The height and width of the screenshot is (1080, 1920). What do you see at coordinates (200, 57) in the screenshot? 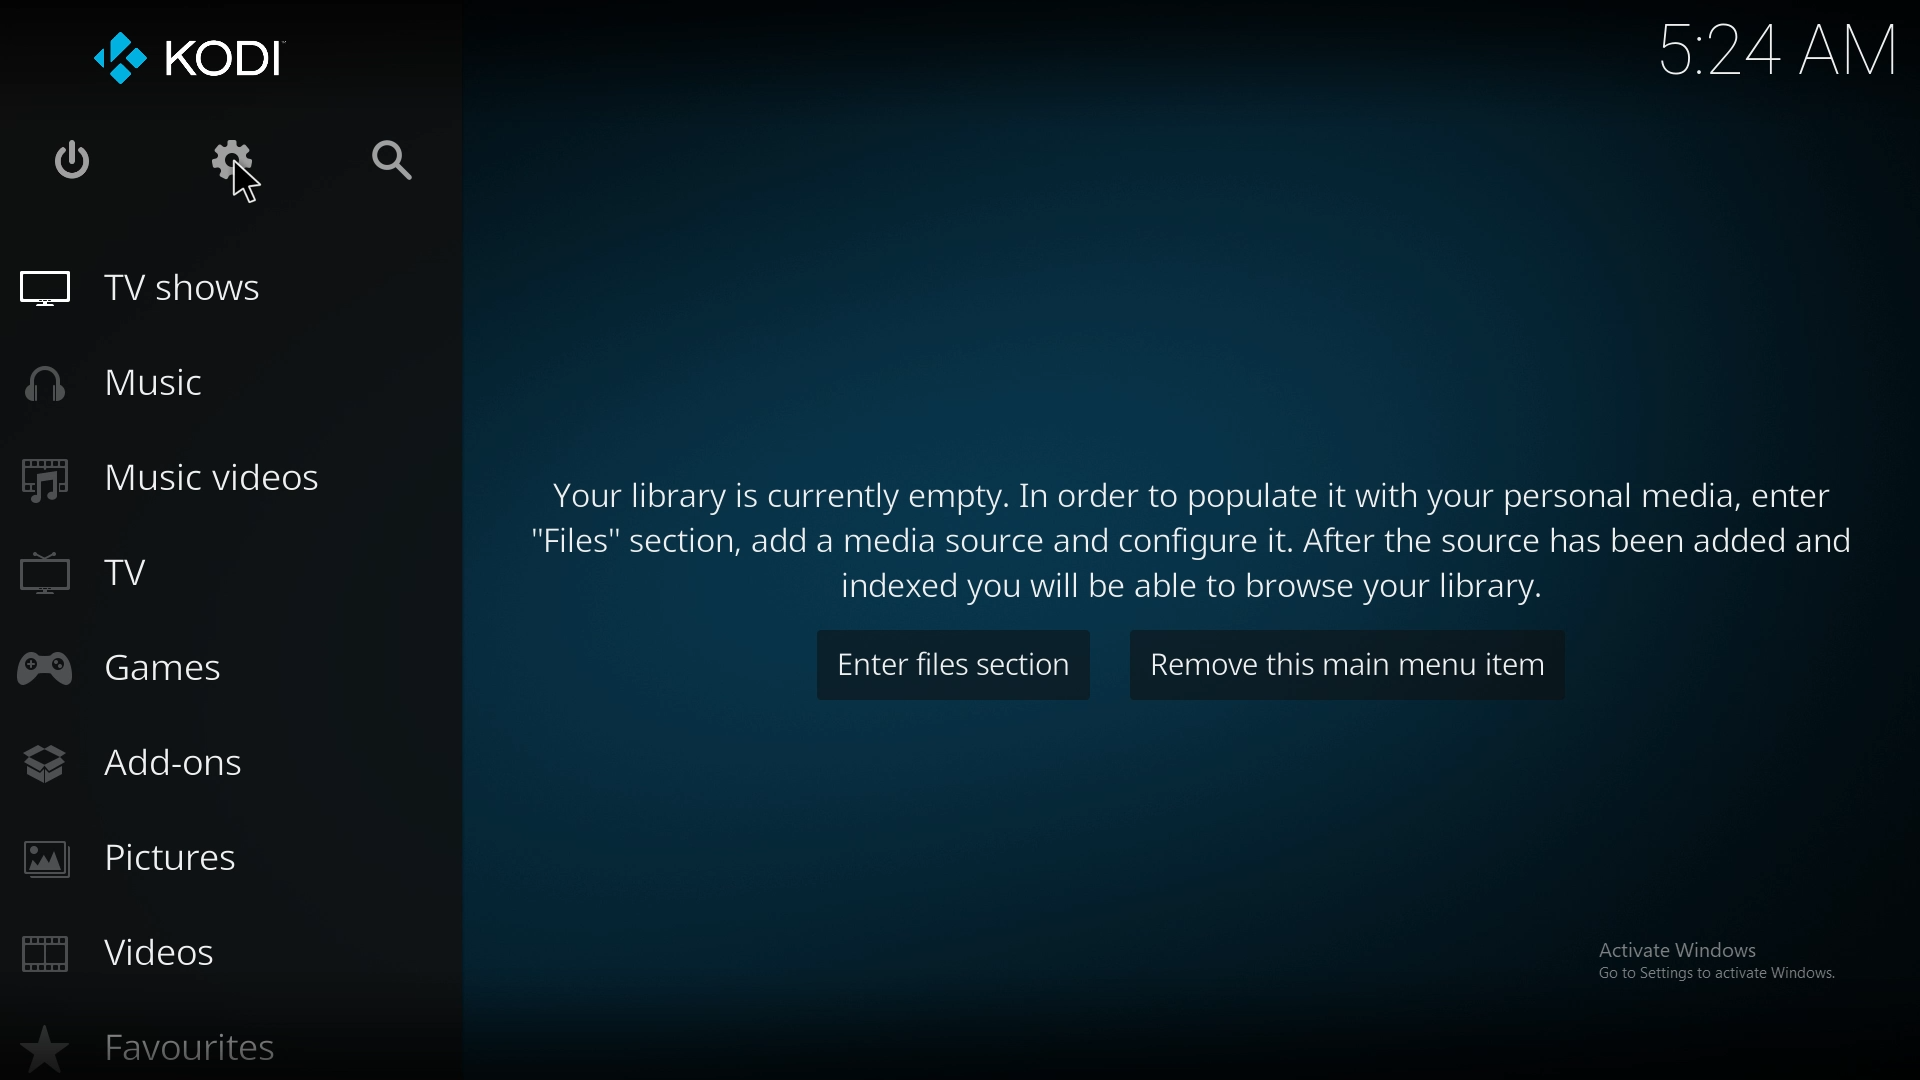
I see `kodi` at bounding box center [200, 57].